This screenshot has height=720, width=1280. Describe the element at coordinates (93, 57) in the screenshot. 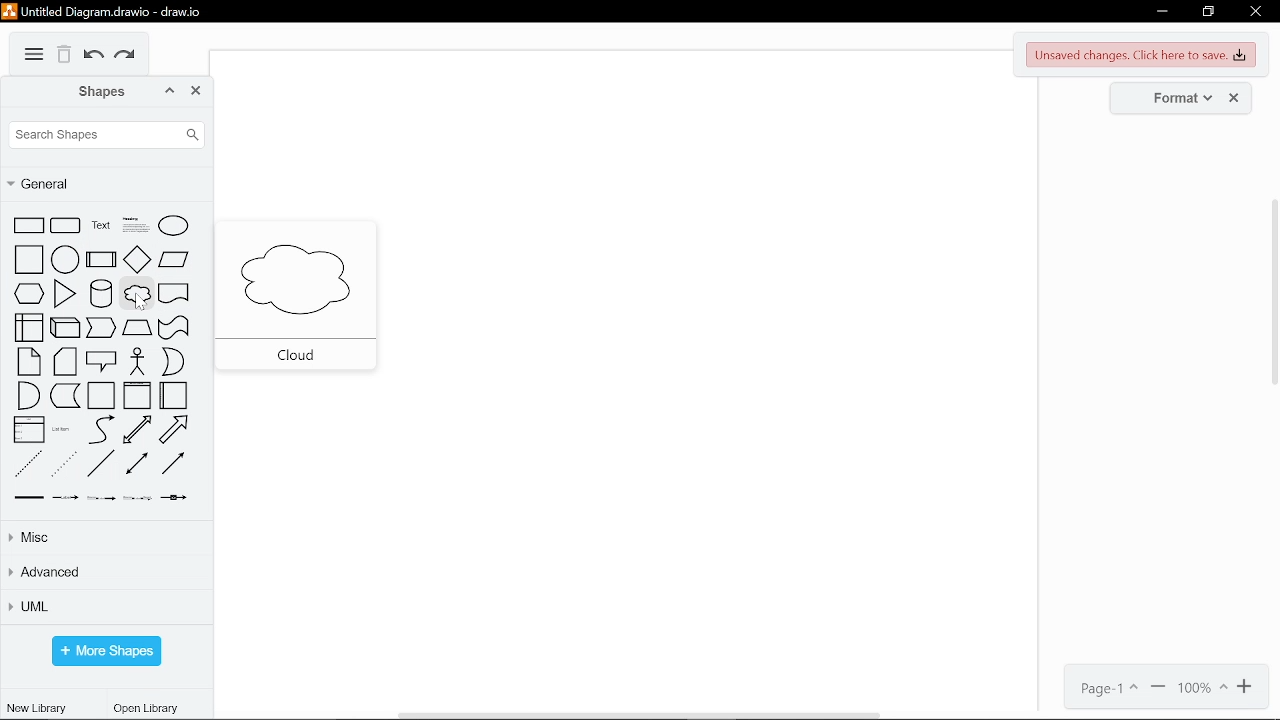

I see `undo` at that location.